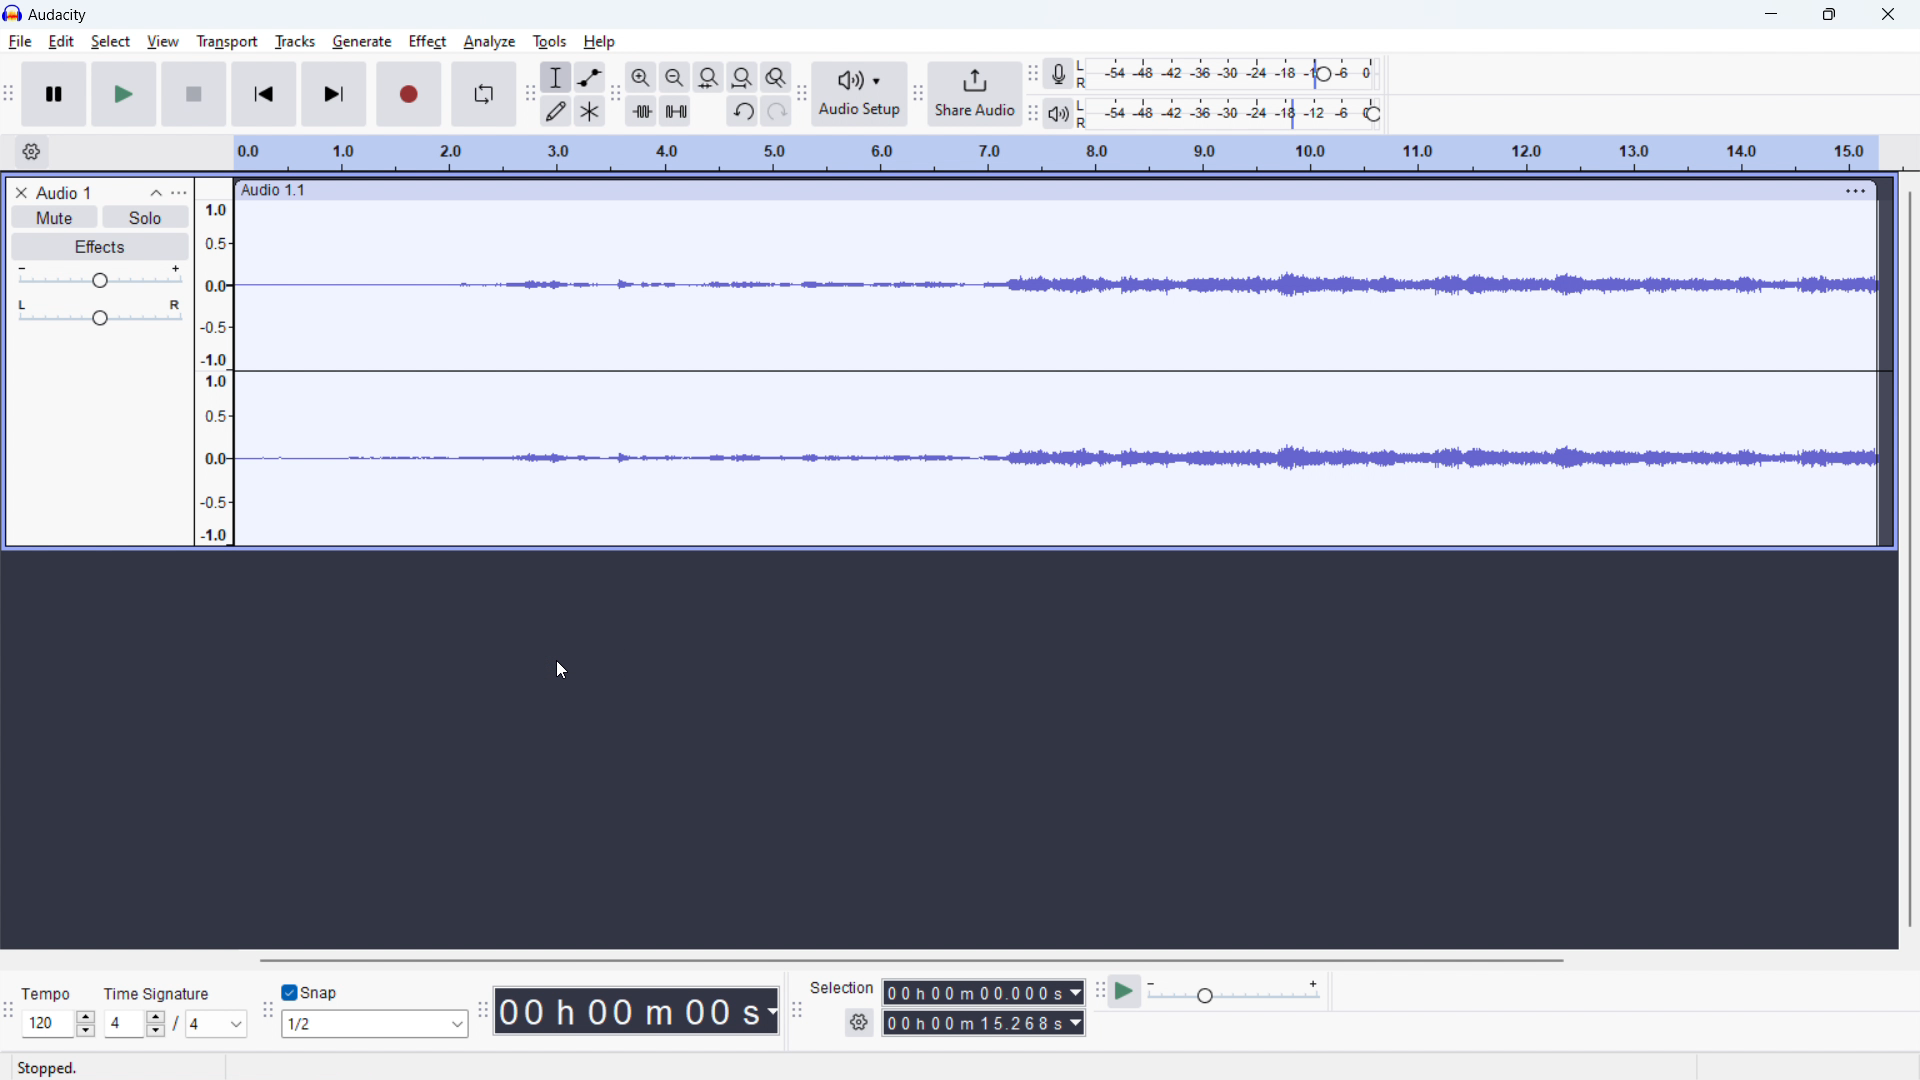 The height and width of the screenshot is (1080, 1920). What do you see at coordinates (637, 1009) in the screenshot?
I see `timestamp` at bounding box center [637, 1009].